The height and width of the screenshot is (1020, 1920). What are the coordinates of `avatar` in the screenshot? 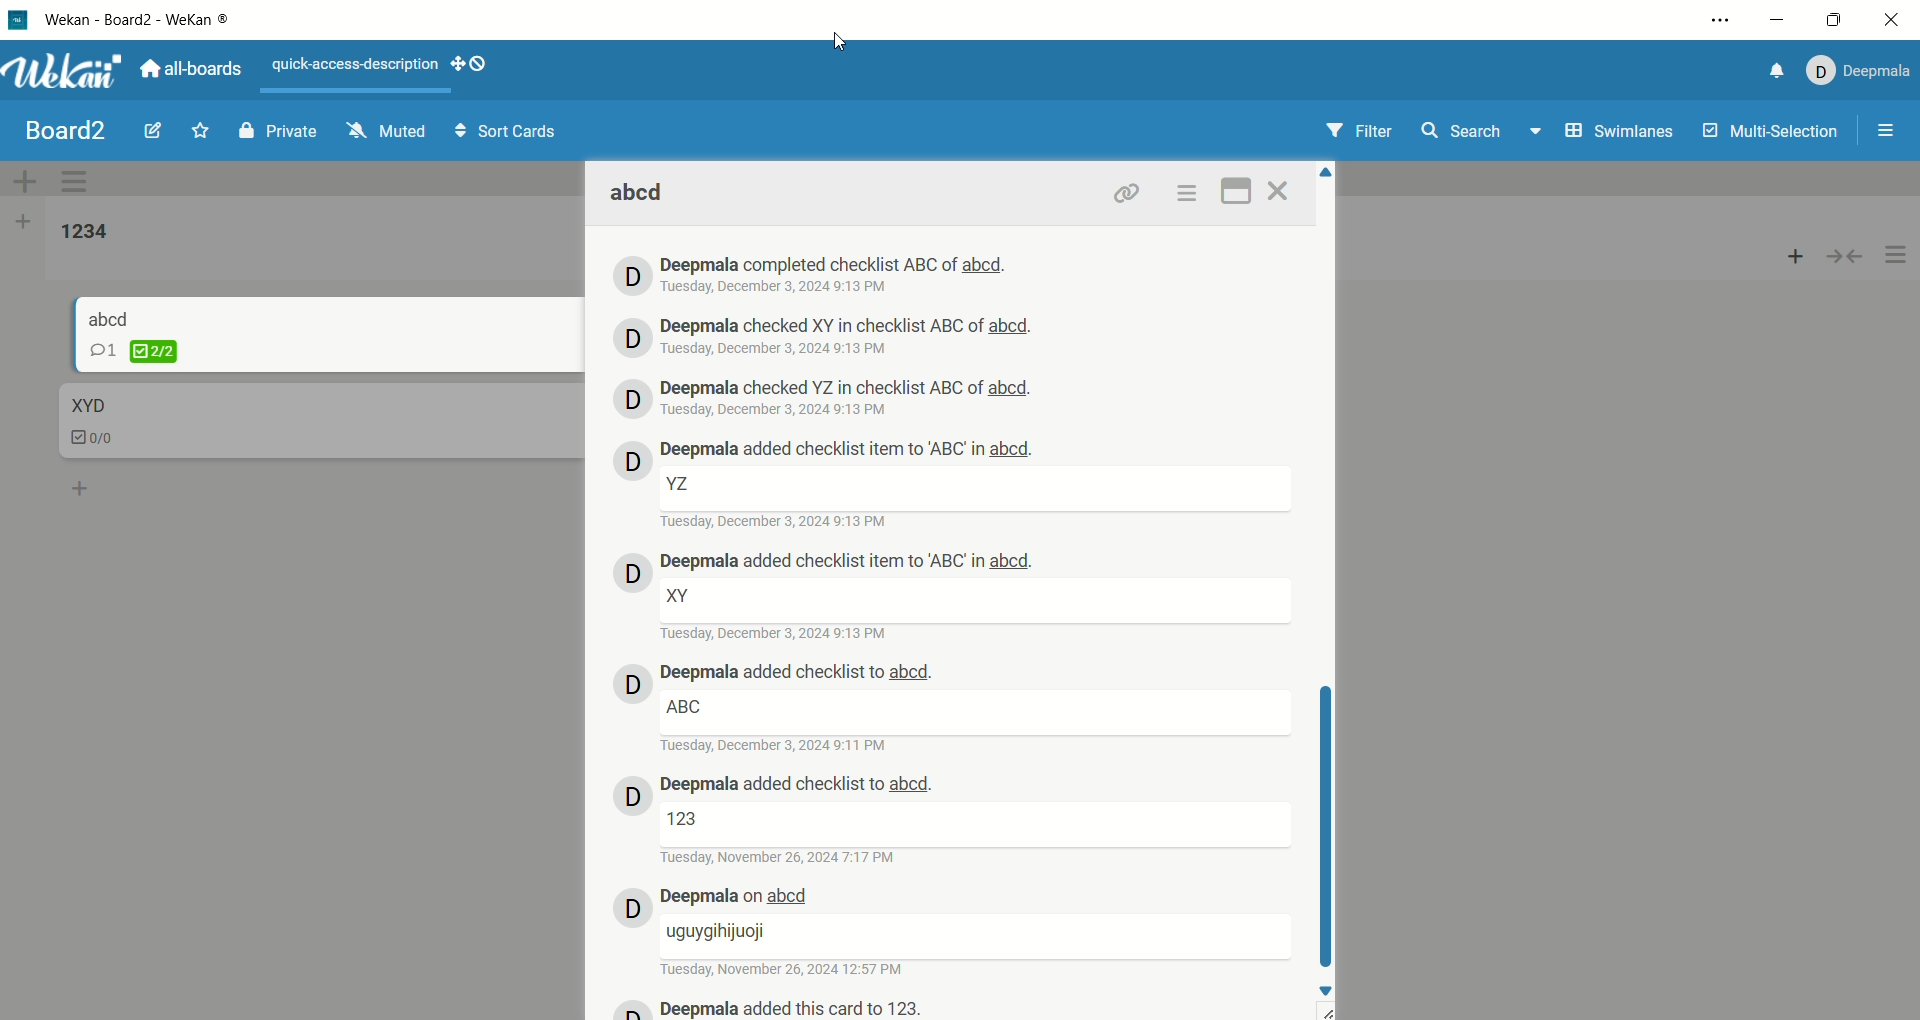 It's located at (633, 683).